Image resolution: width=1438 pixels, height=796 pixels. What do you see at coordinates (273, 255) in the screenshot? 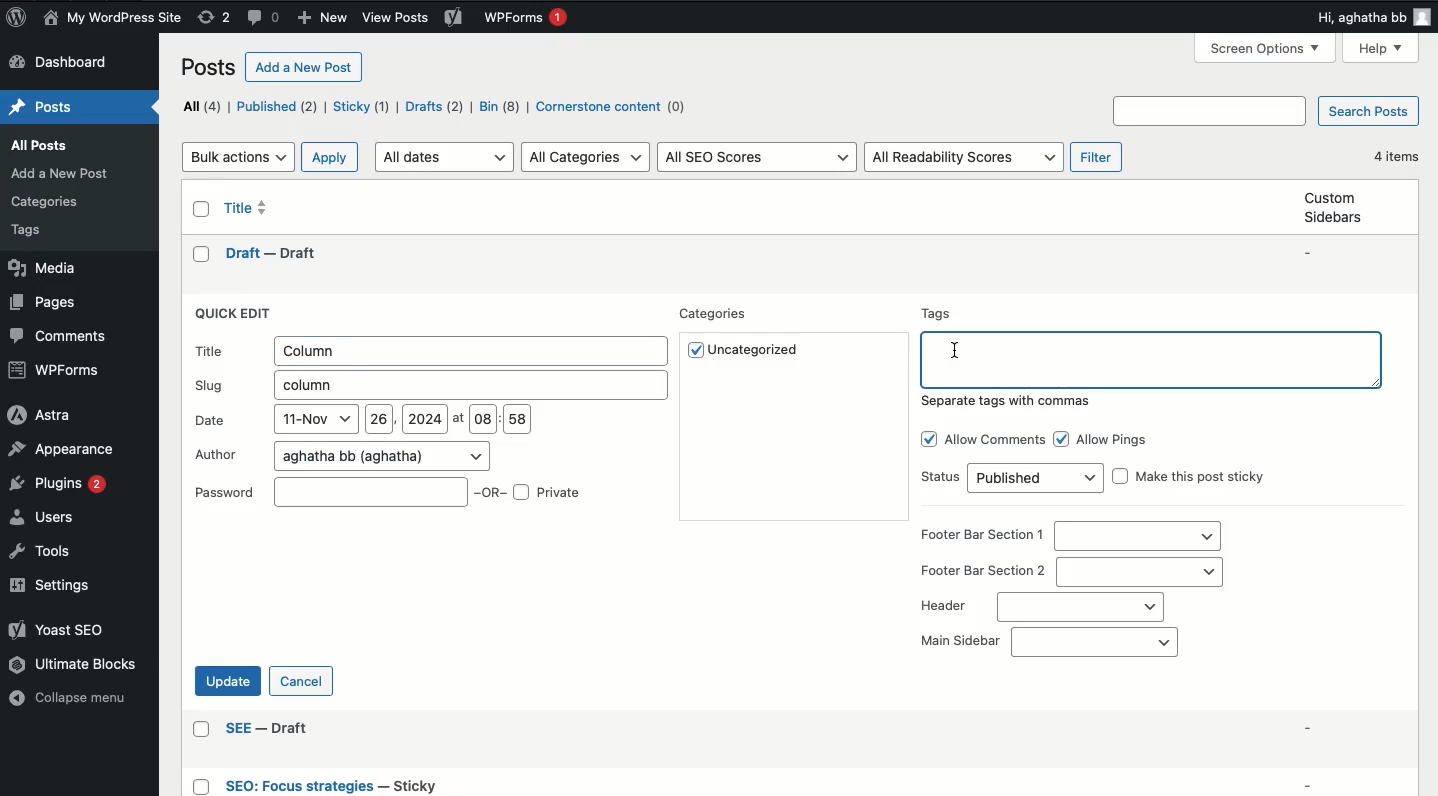
I see `draft -- draft` at bounding box center [273, 255].